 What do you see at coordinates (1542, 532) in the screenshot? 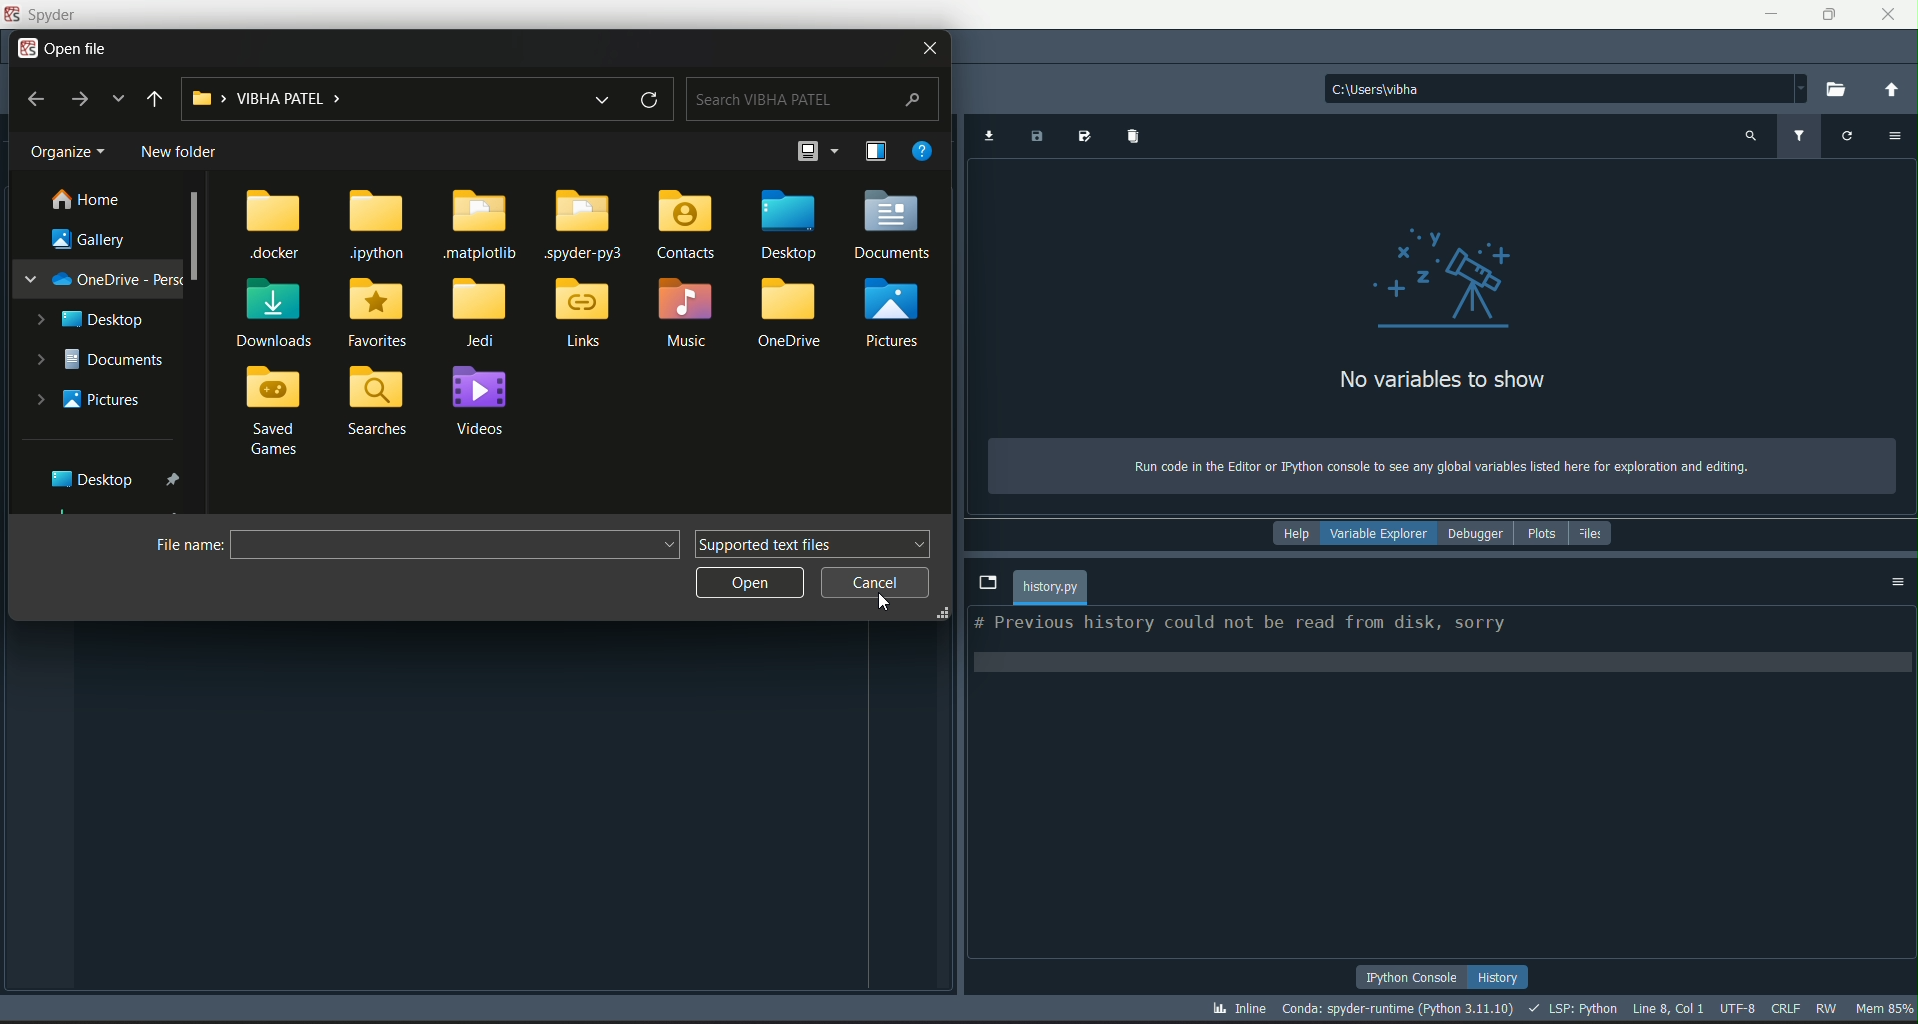
I see `plots` at bounding box center [1542, 532].